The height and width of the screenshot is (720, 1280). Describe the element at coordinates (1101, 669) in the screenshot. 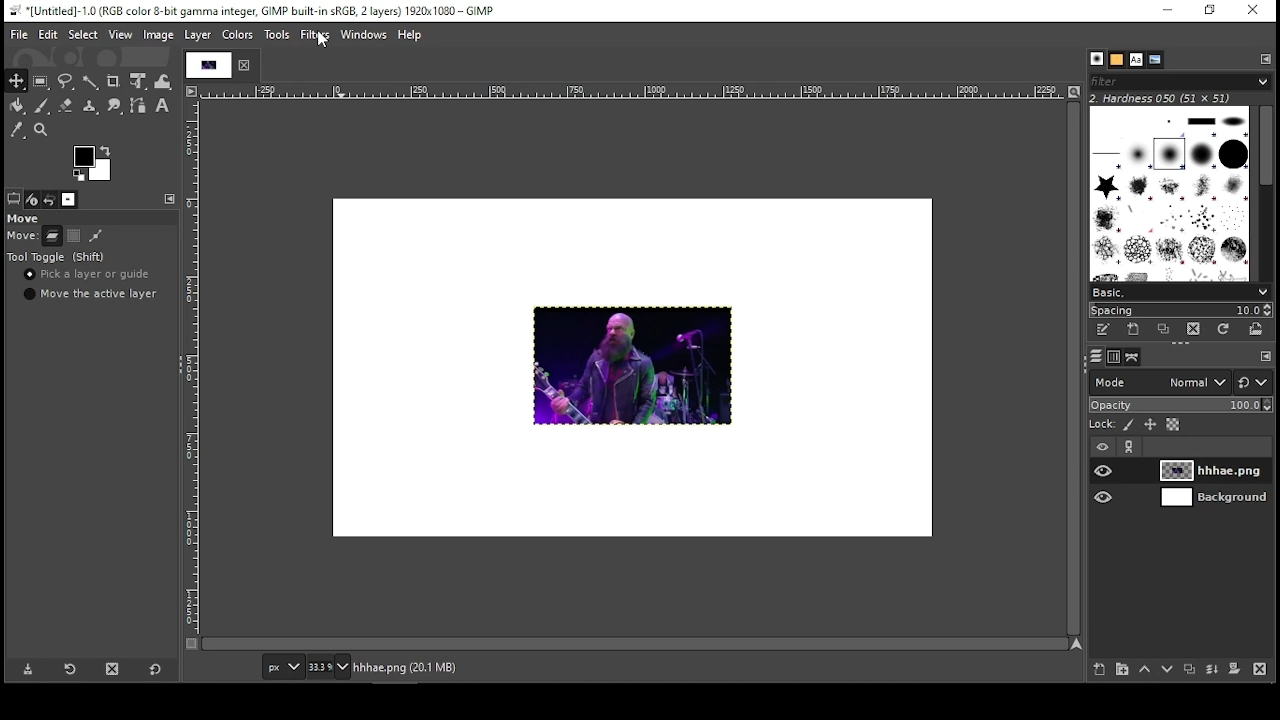

I see `new layer ` at that location.